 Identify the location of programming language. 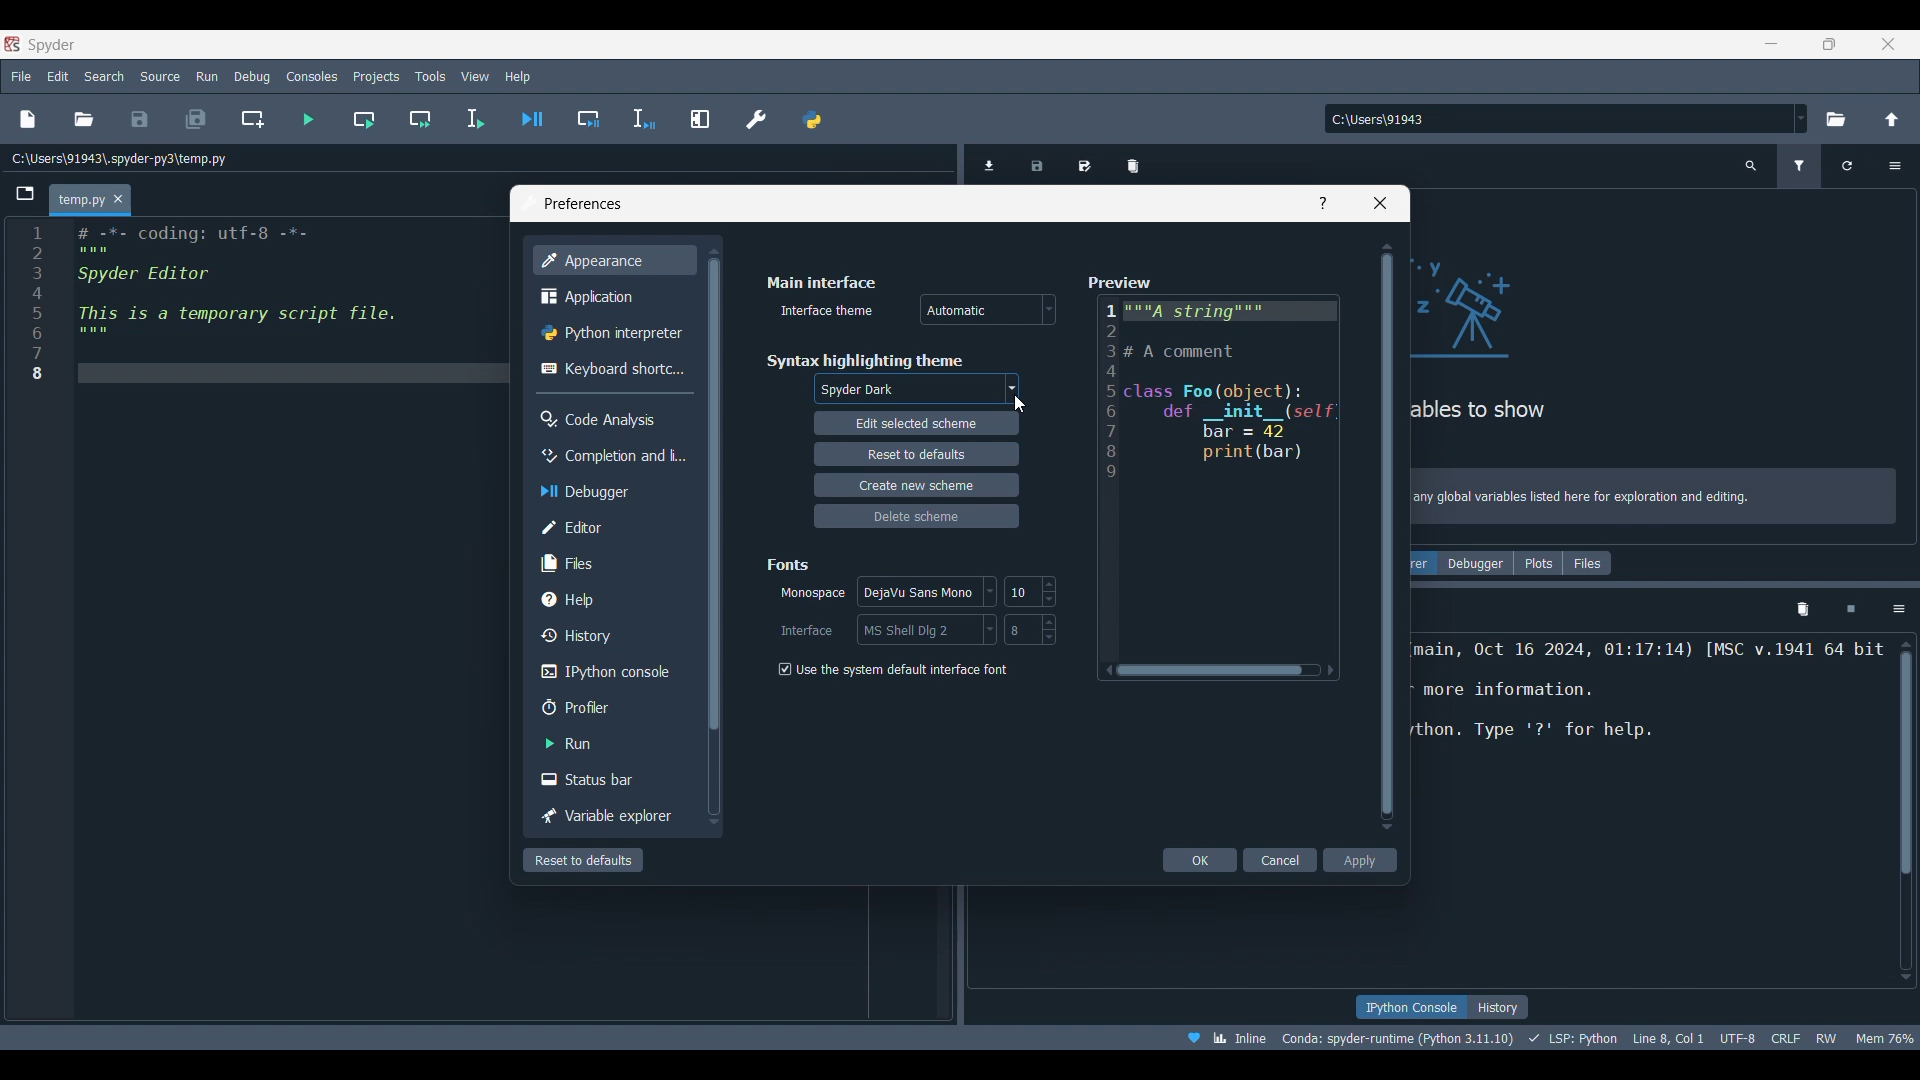
(1573, 1038).